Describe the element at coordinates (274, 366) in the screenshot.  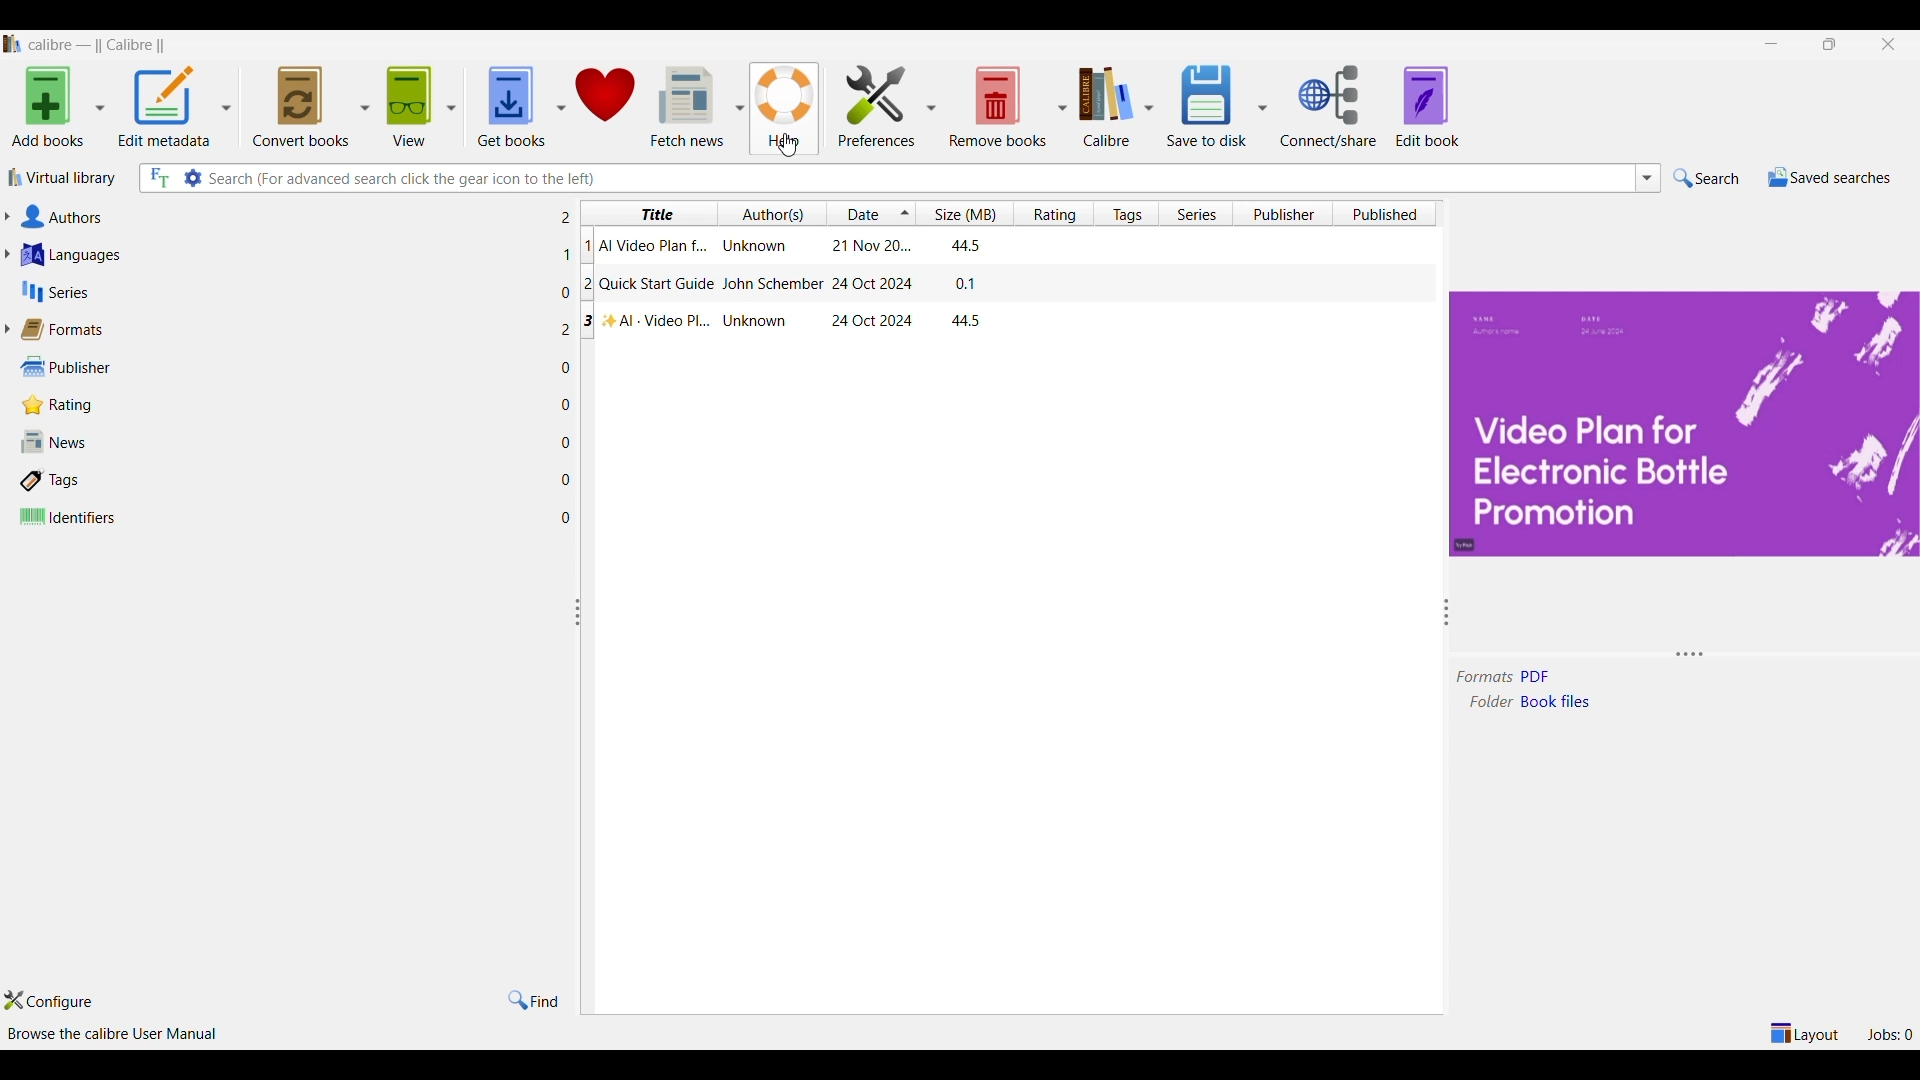
I see `Publisher` at that location.